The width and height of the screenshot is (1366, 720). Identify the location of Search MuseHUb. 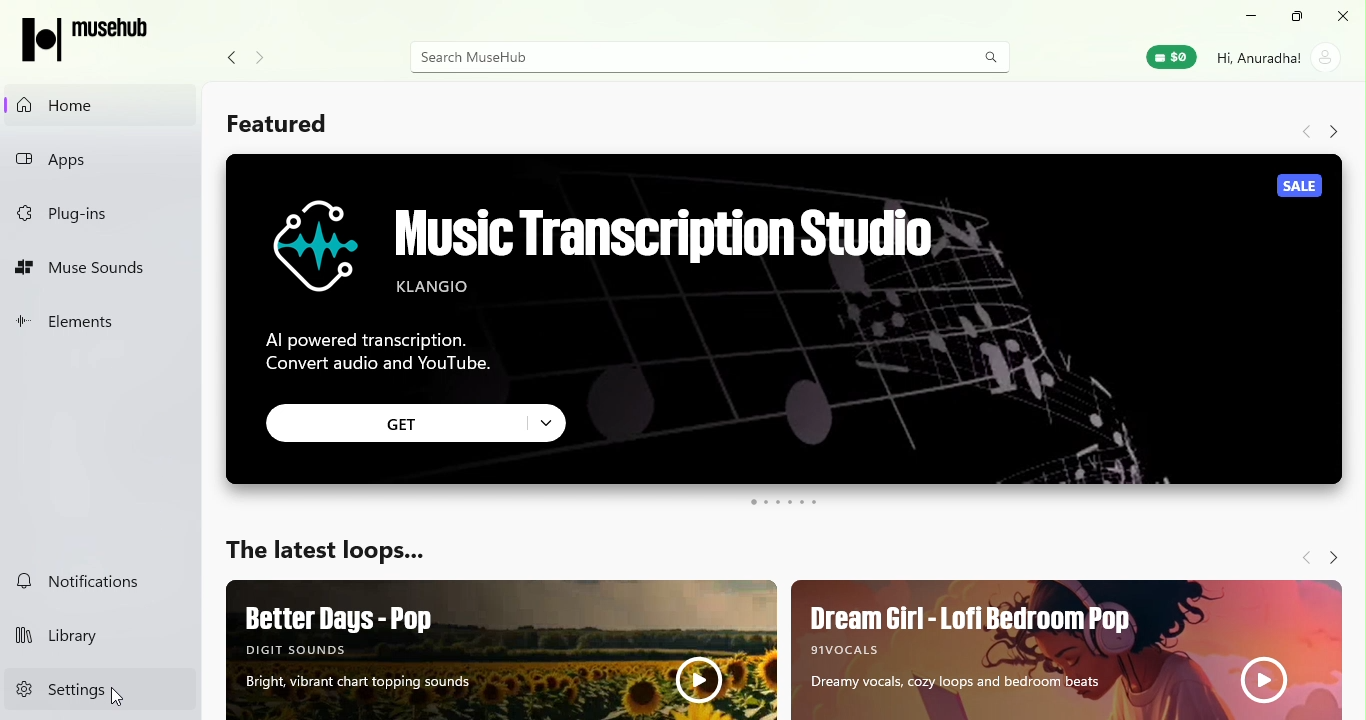
(708, 58).